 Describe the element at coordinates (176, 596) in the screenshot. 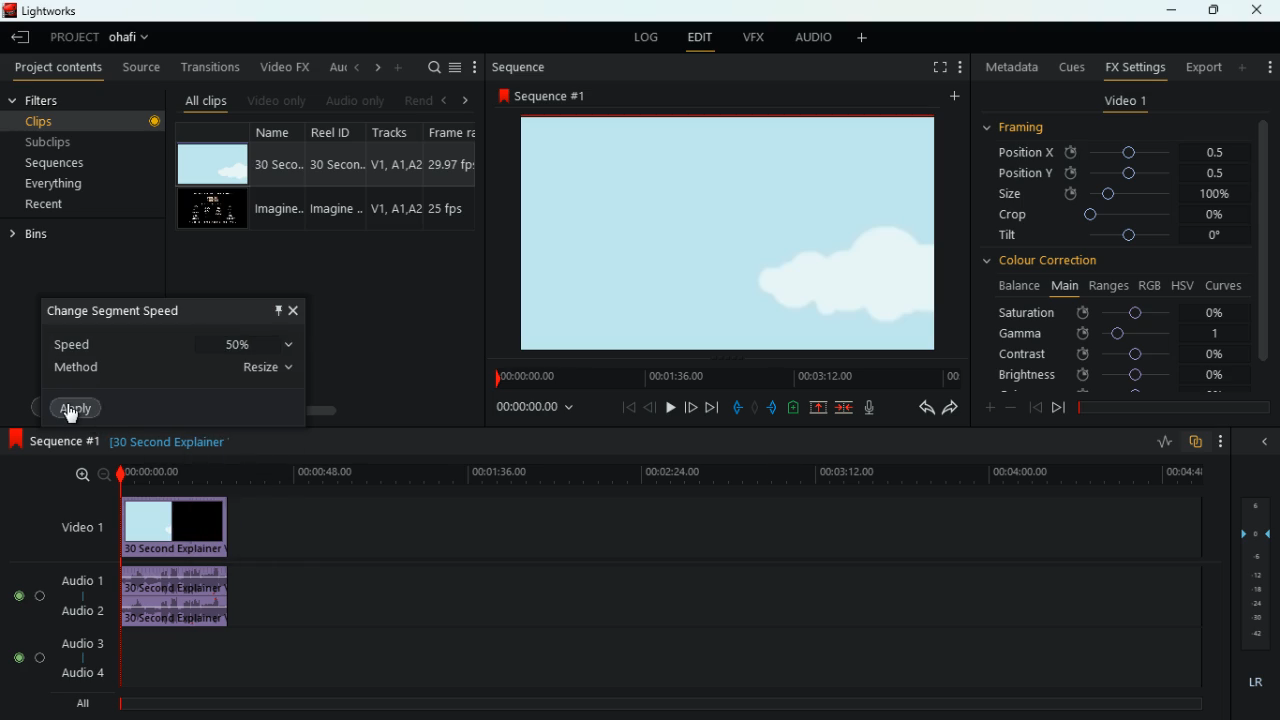

I see `audio` at that location.